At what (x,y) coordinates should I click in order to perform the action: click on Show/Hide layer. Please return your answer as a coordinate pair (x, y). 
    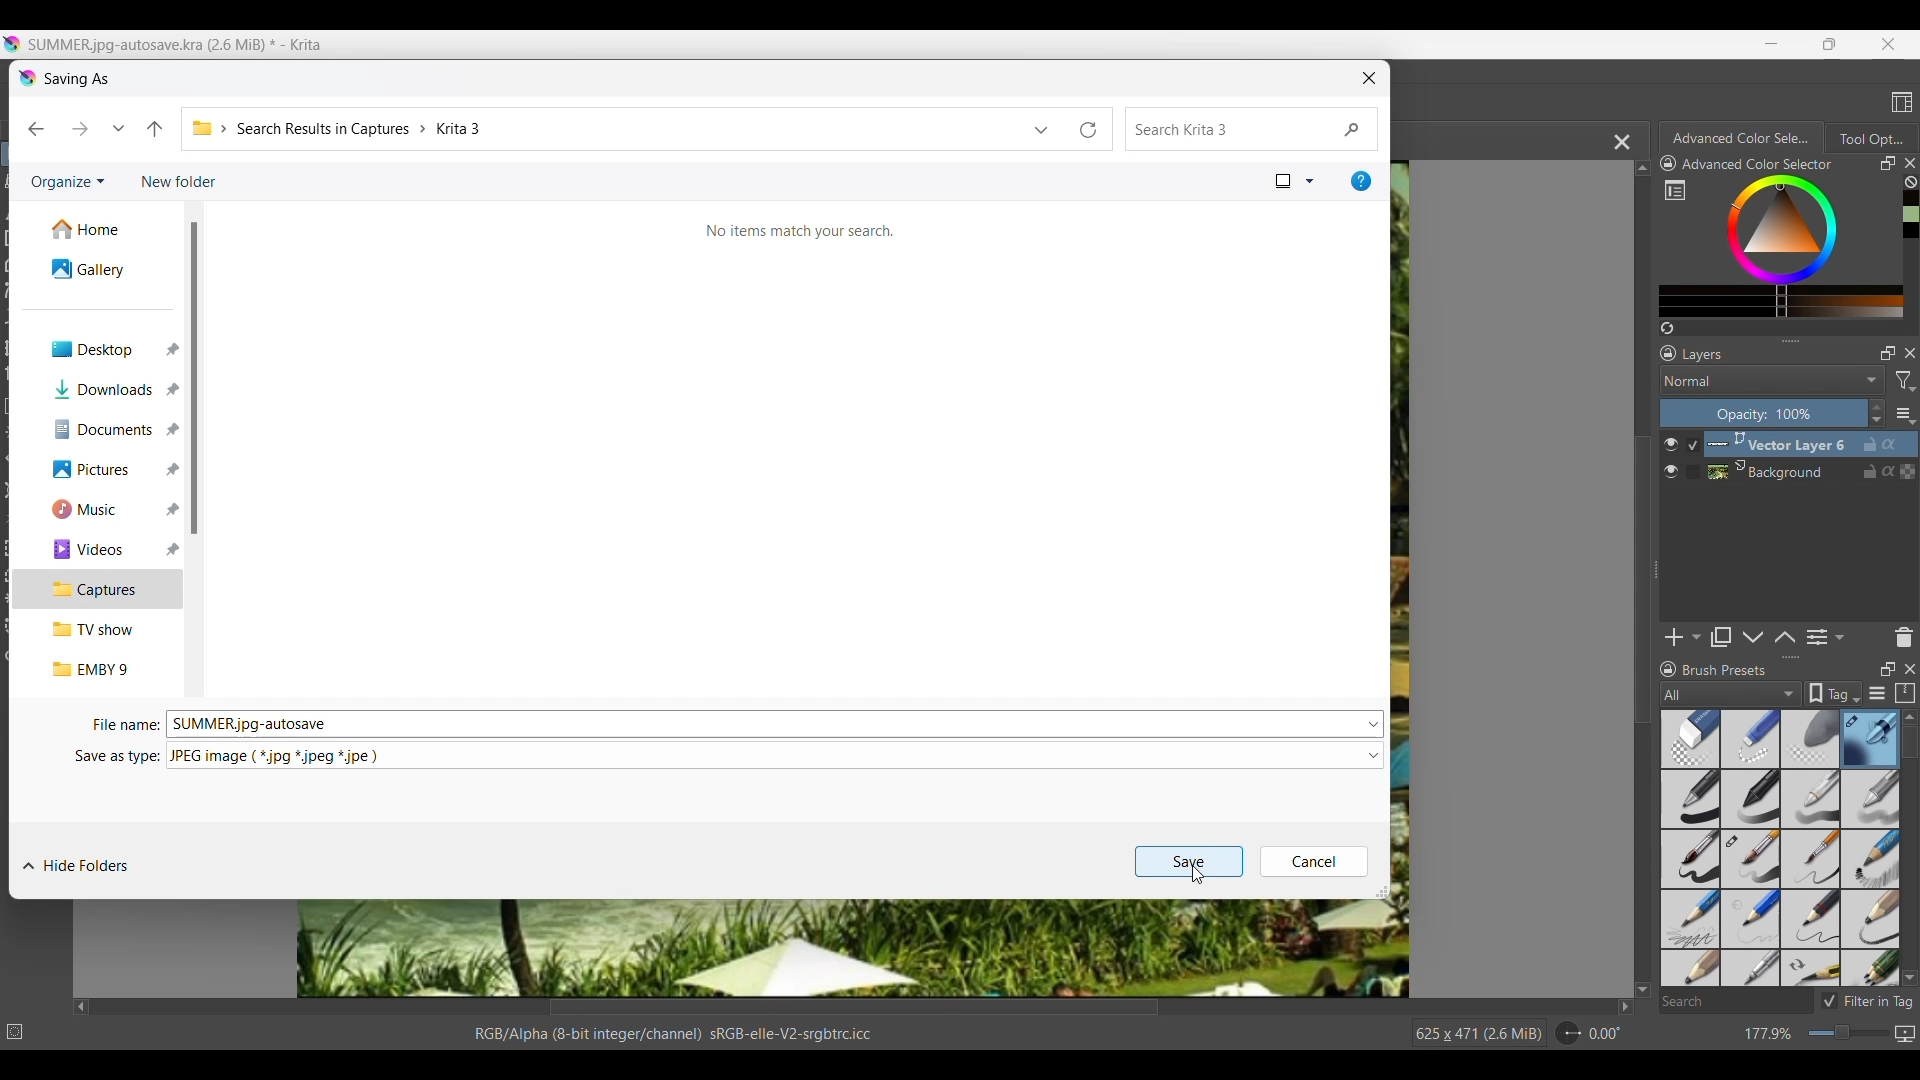
    Looking at the image, I should click on (1671, 458).